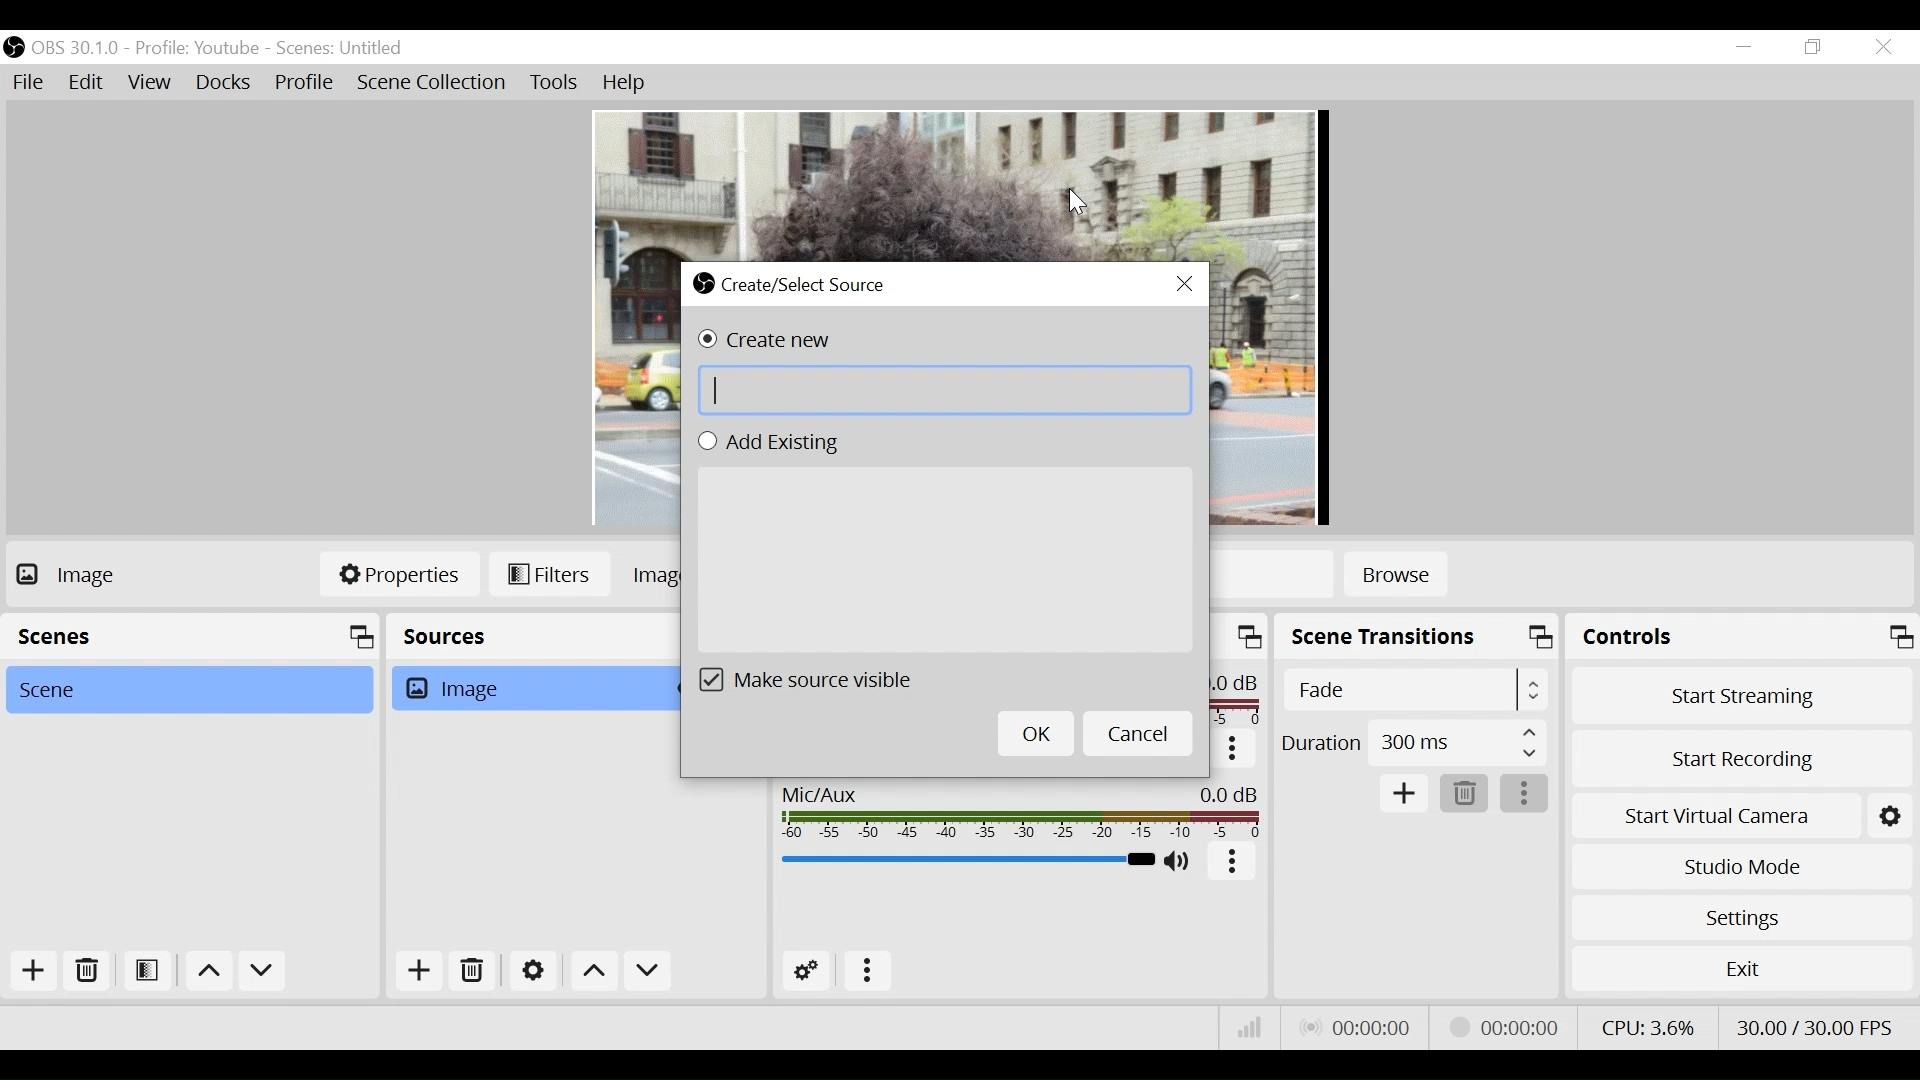 The width and height of the screenshot is (1920, 1080). What do you see at coordinates (1024, 811) in the screenshot?
I see `Mic/Aux` at bounding box center [1024, 811].